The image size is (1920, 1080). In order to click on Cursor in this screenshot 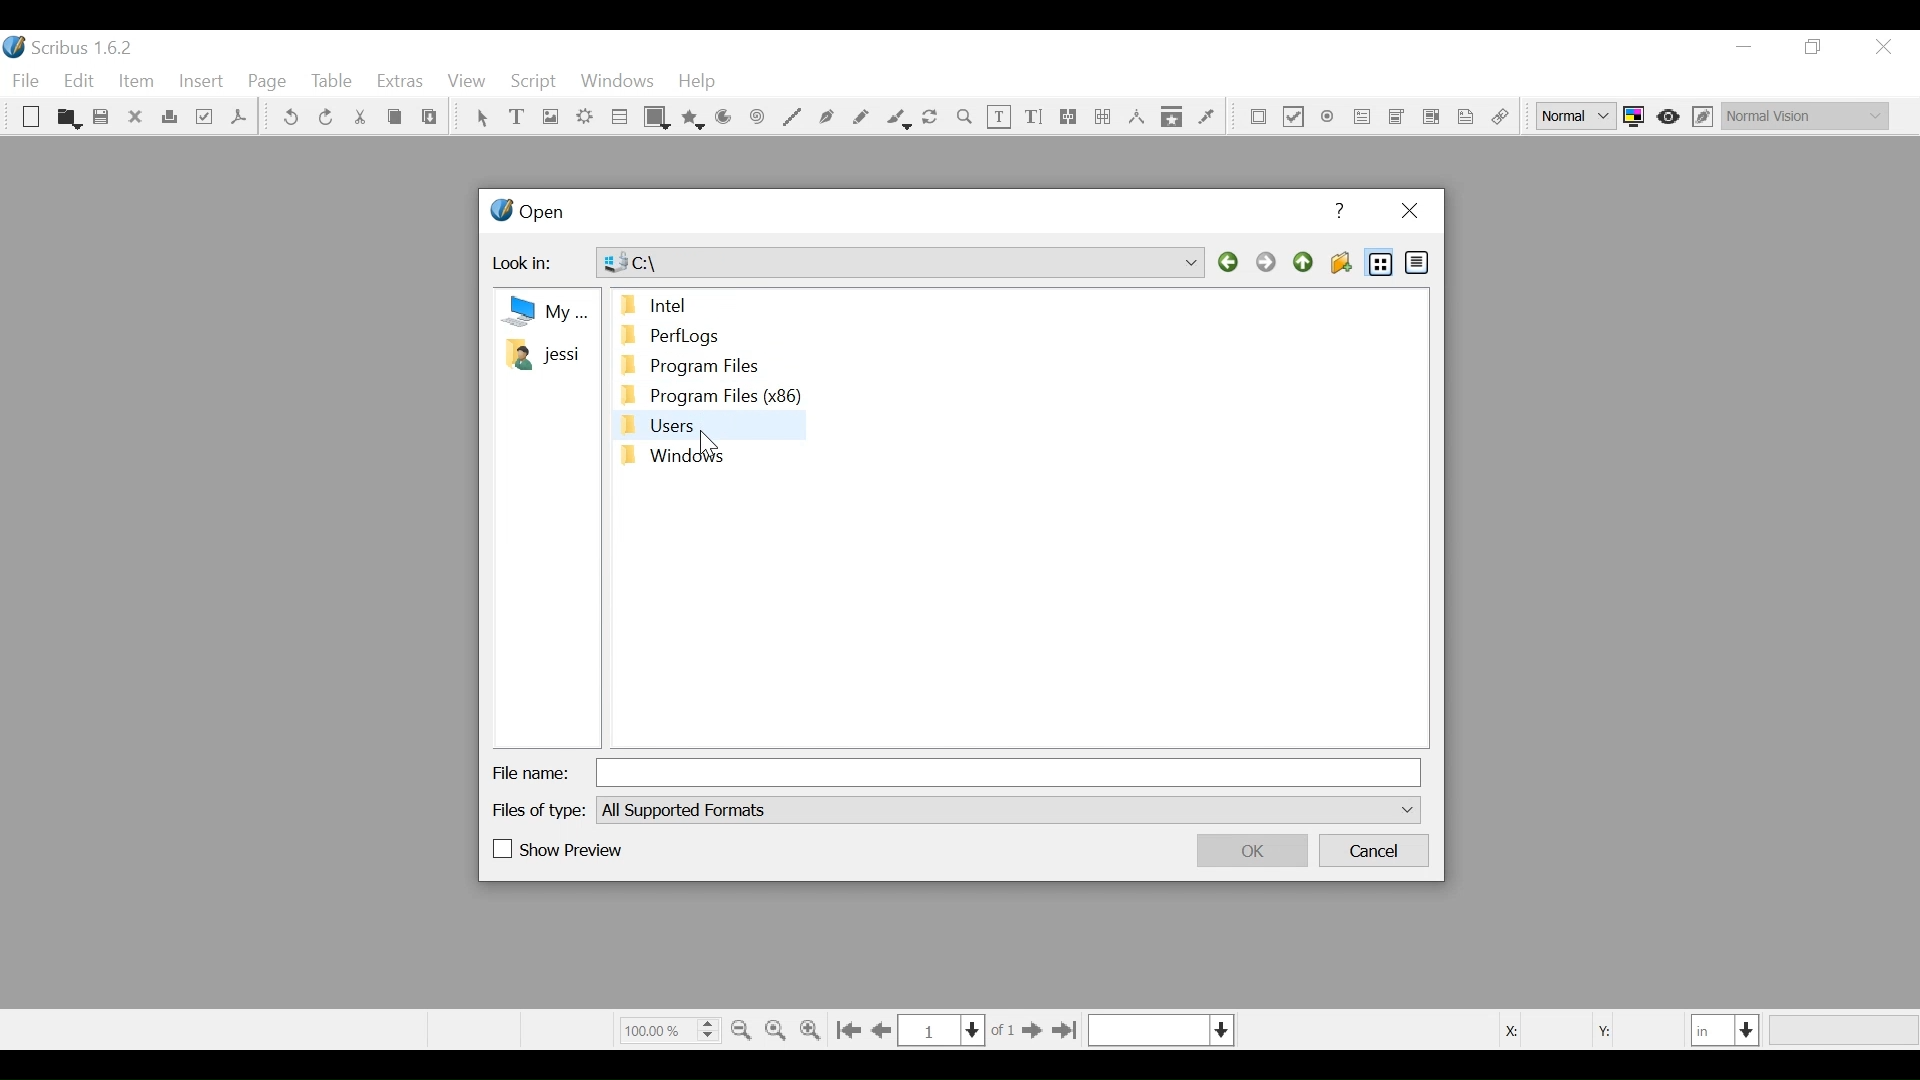, I will do `click(715, 438)`.